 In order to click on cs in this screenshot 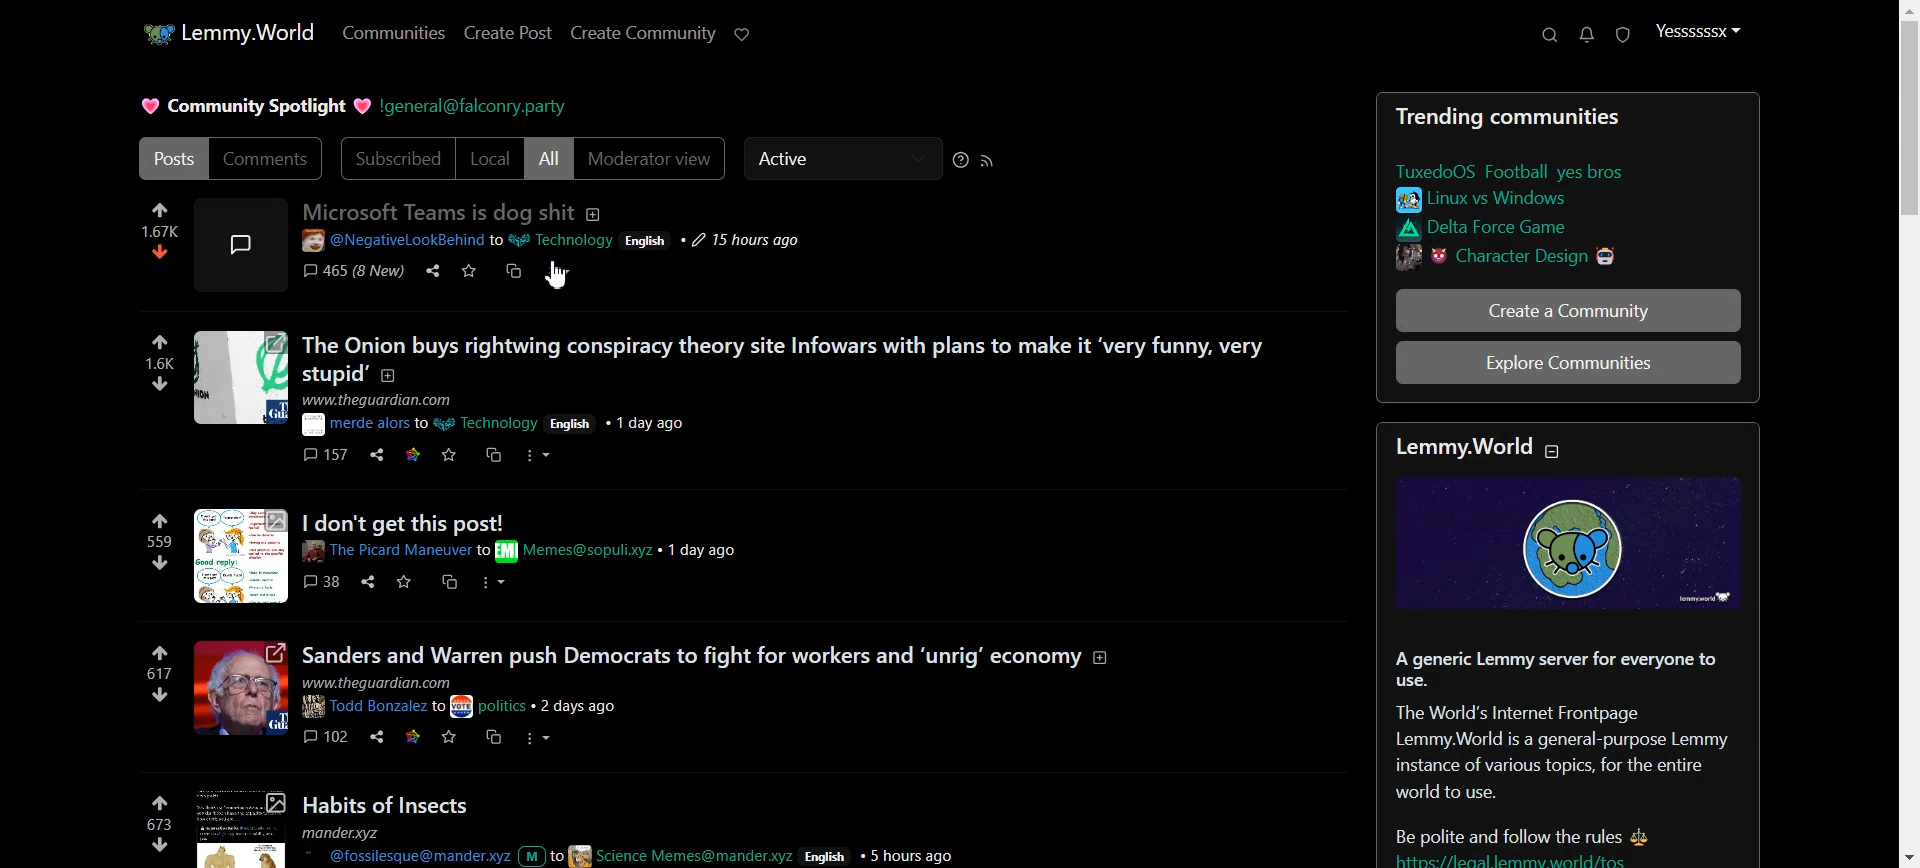, I will do `click(516, 275)`.